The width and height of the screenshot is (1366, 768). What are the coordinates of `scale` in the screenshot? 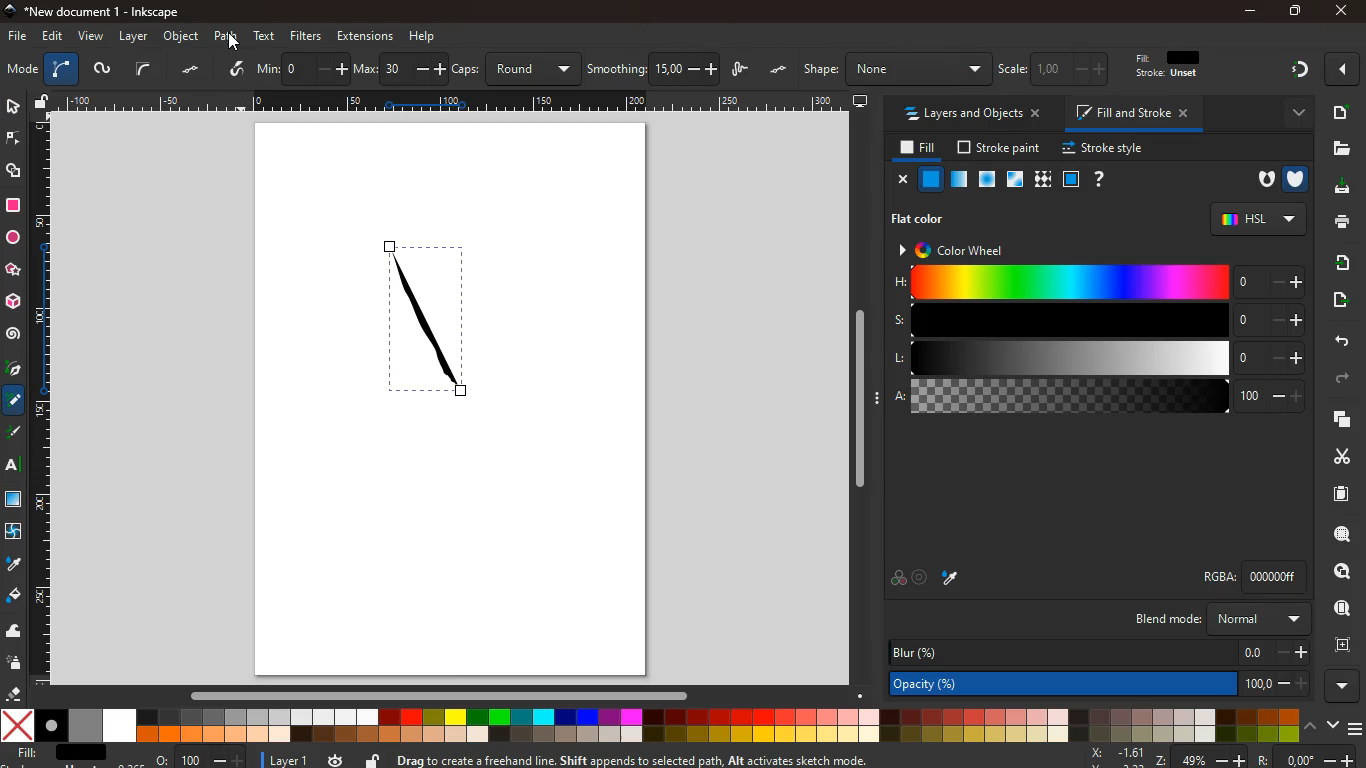 It's located at (1057, 68).